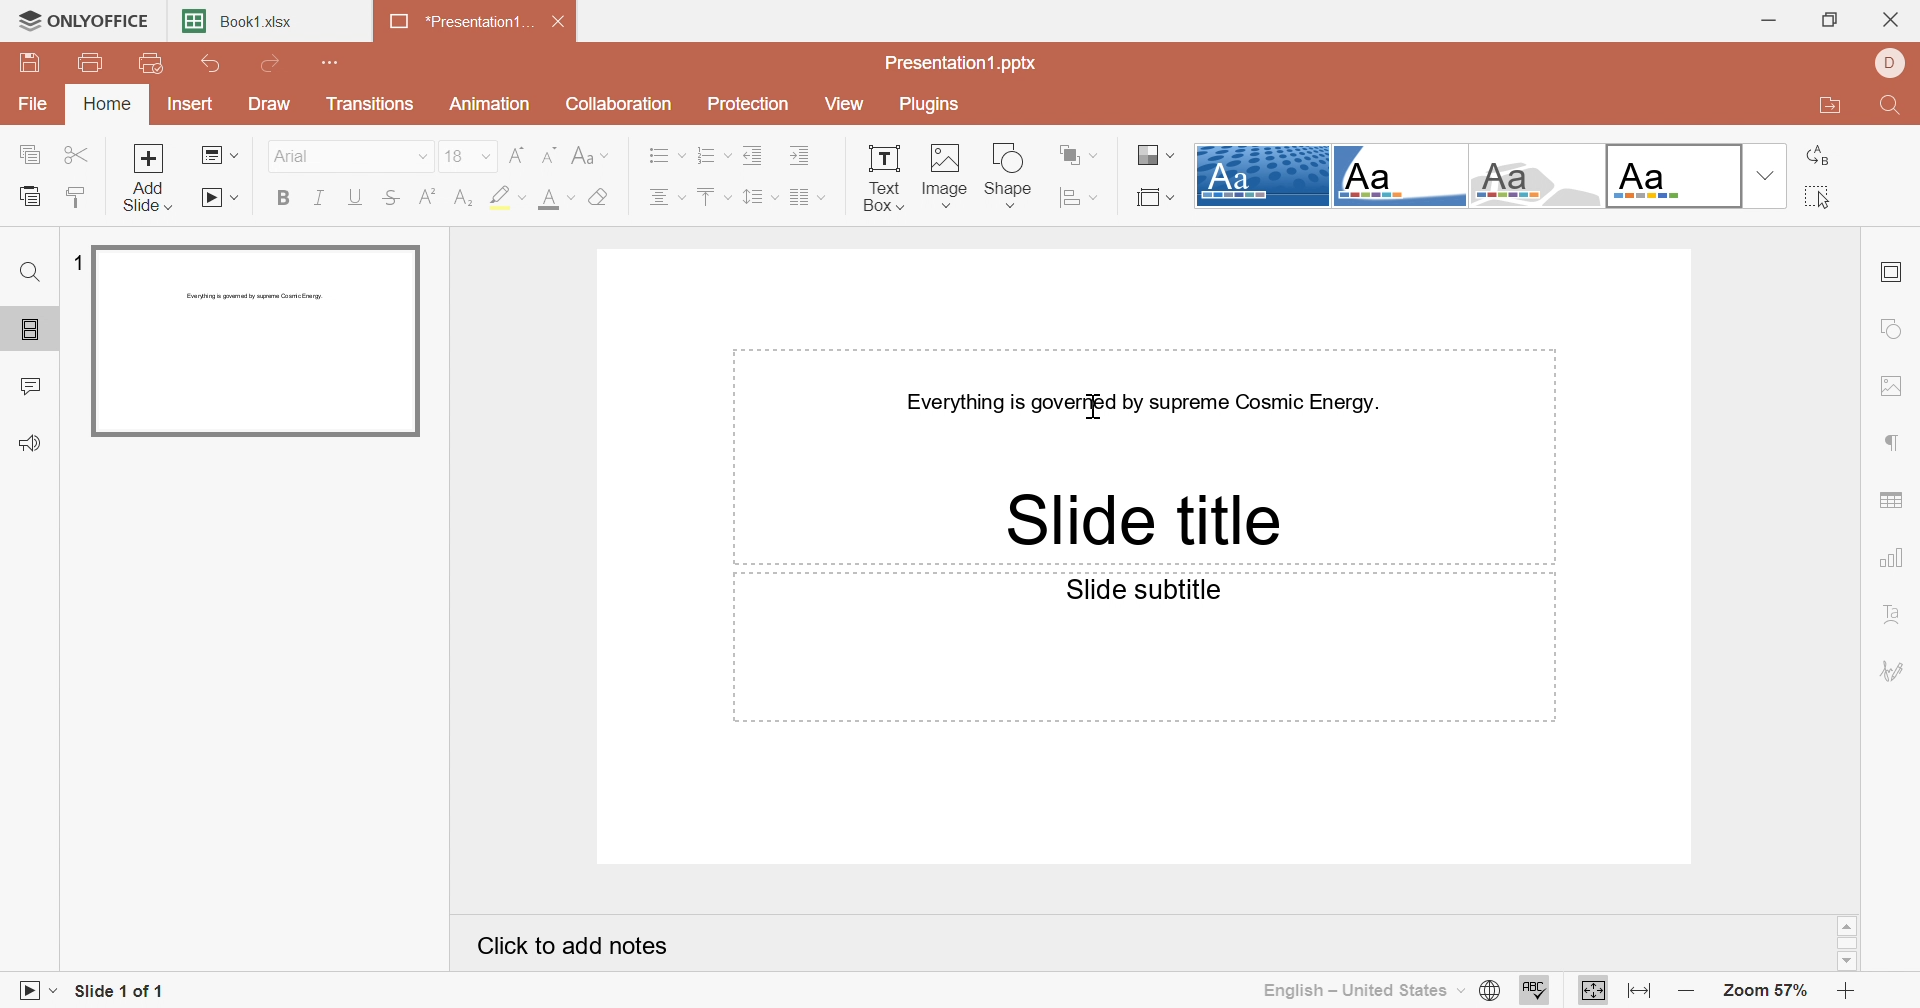 Image resolution: width=1920 pixels, height=1008 pixels. Describe the element at coordinates (1138, 404) in the screenshot. I see `Everything is governed by supreme Cosmic Energy` at that location.